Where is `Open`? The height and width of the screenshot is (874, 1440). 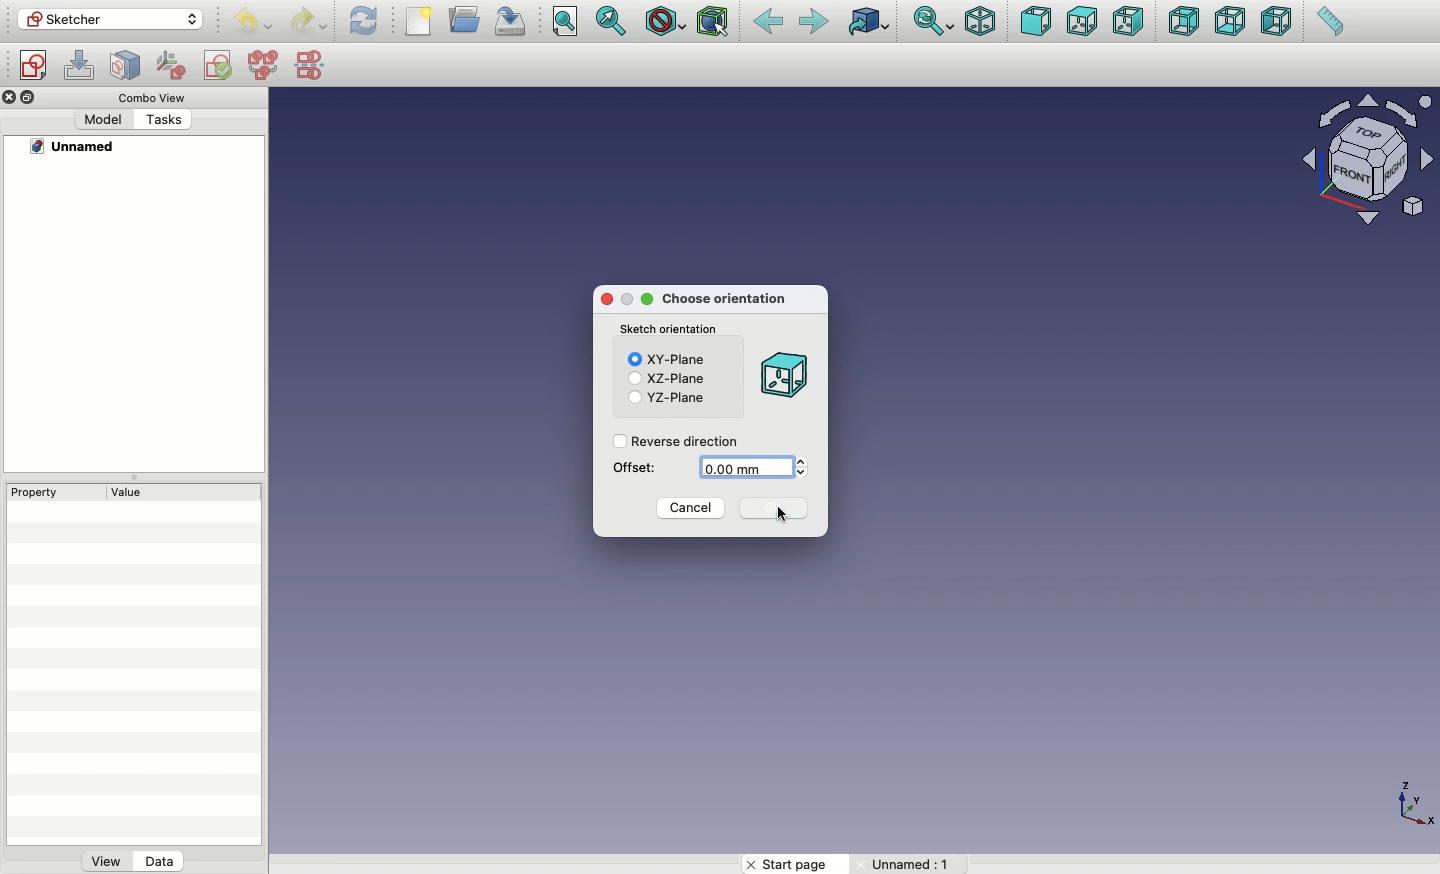 Open is located at coordinates (467, 19).